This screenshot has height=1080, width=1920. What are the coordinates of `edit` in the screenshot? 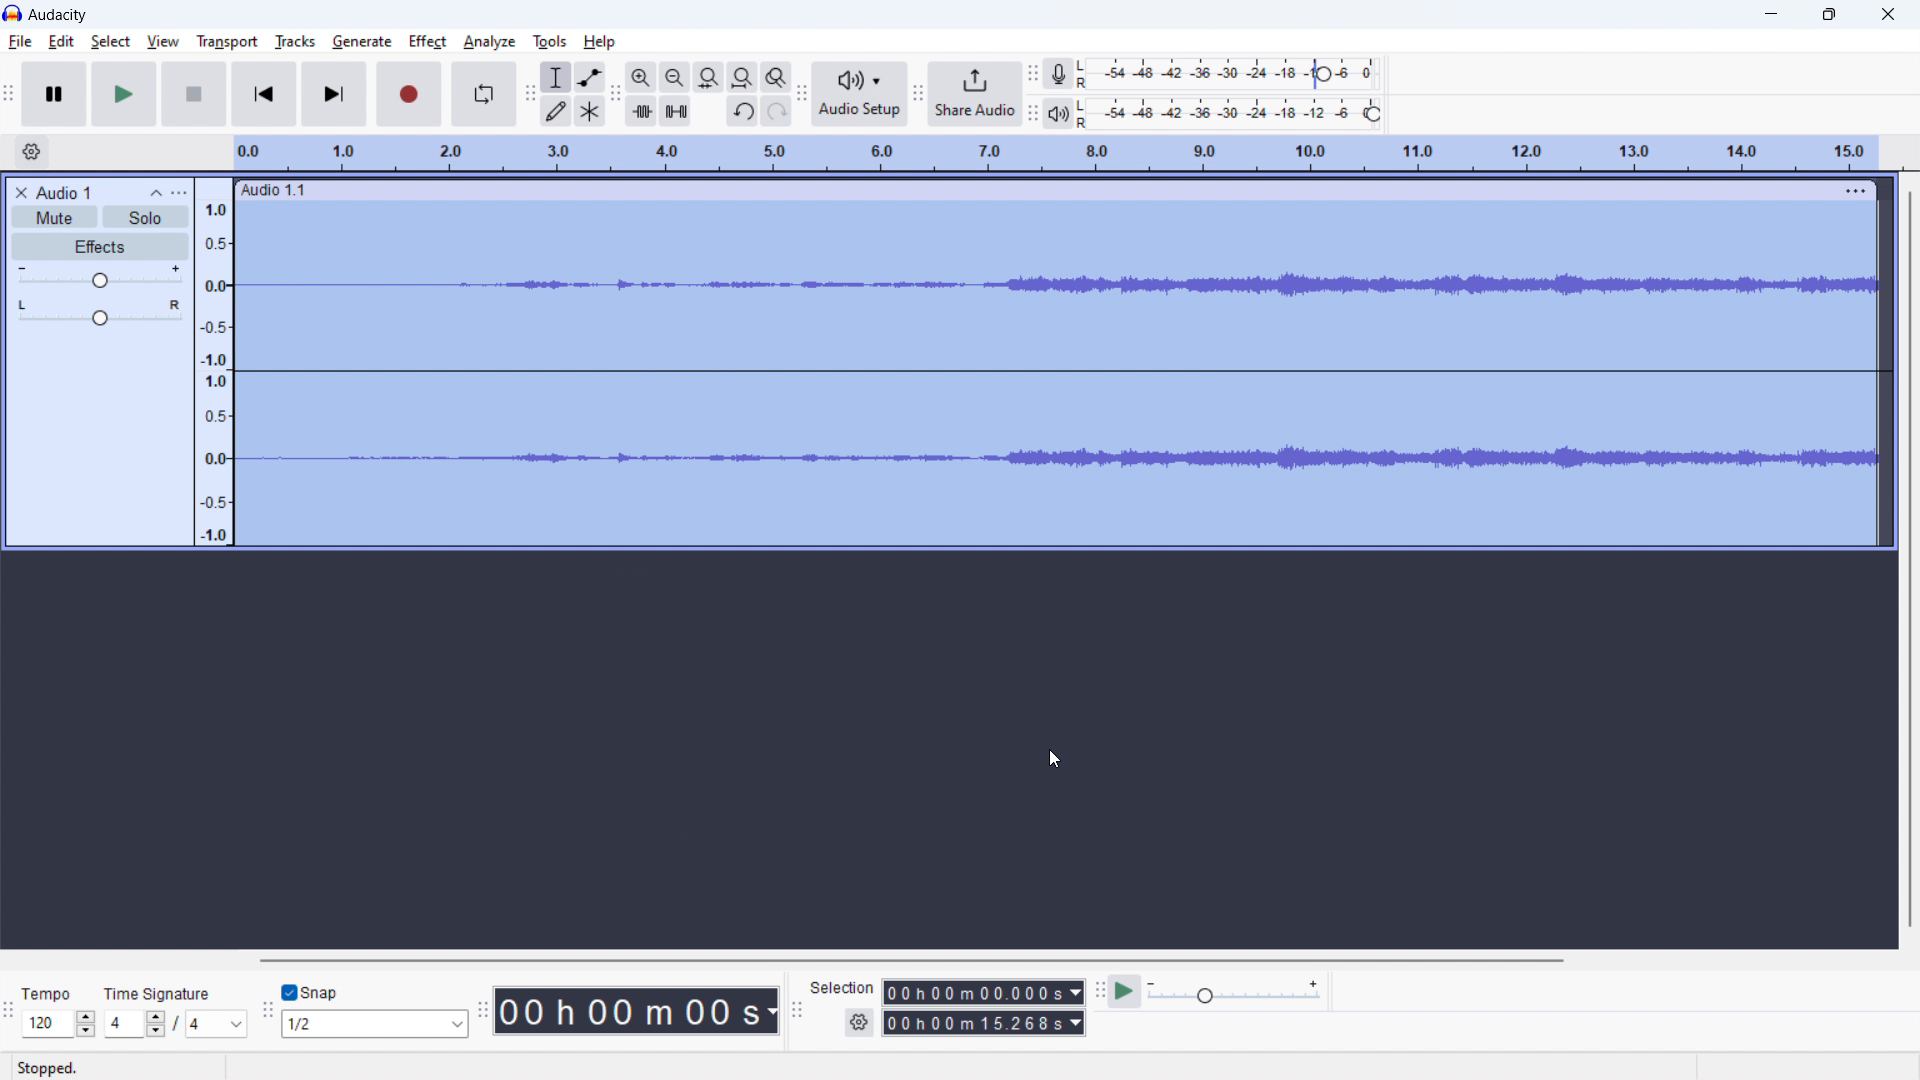 It's located at (62, 42).